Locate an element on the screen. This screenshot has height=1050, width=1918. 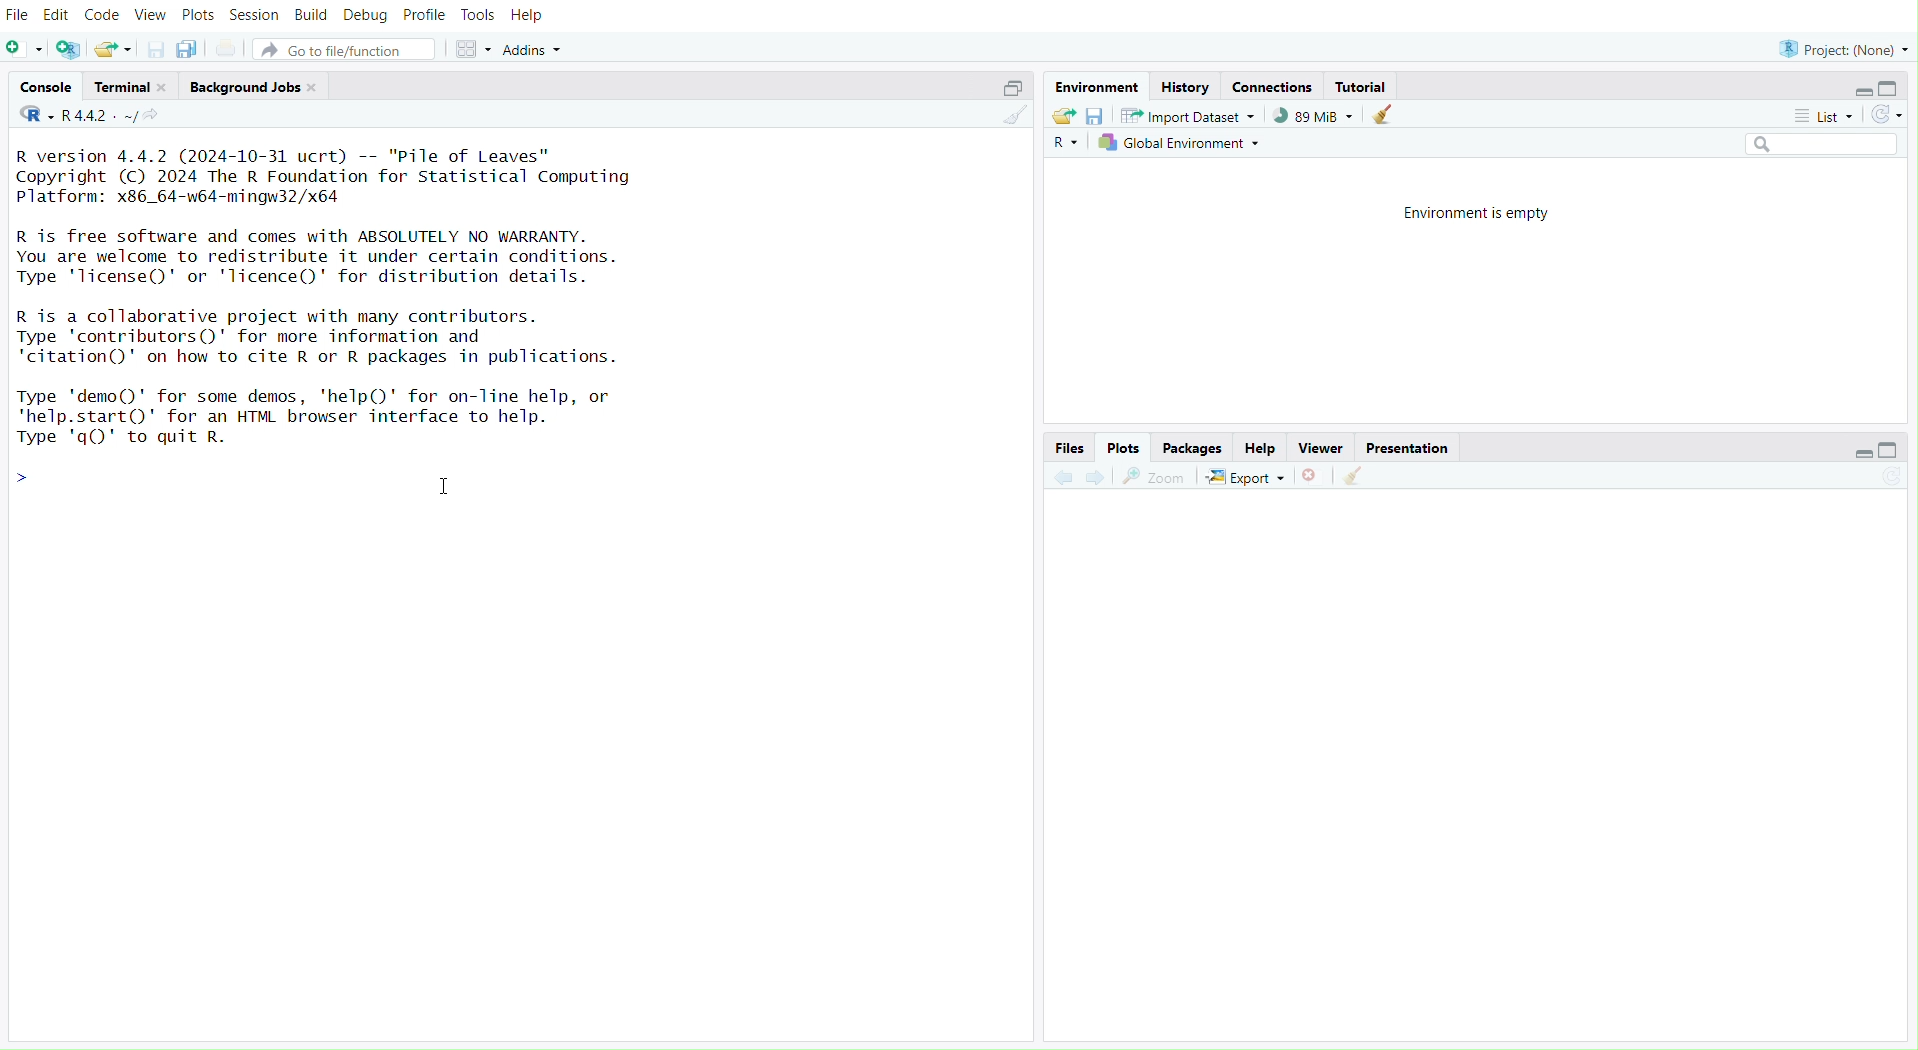
Load workspace is located at coordinates (1065, 116).